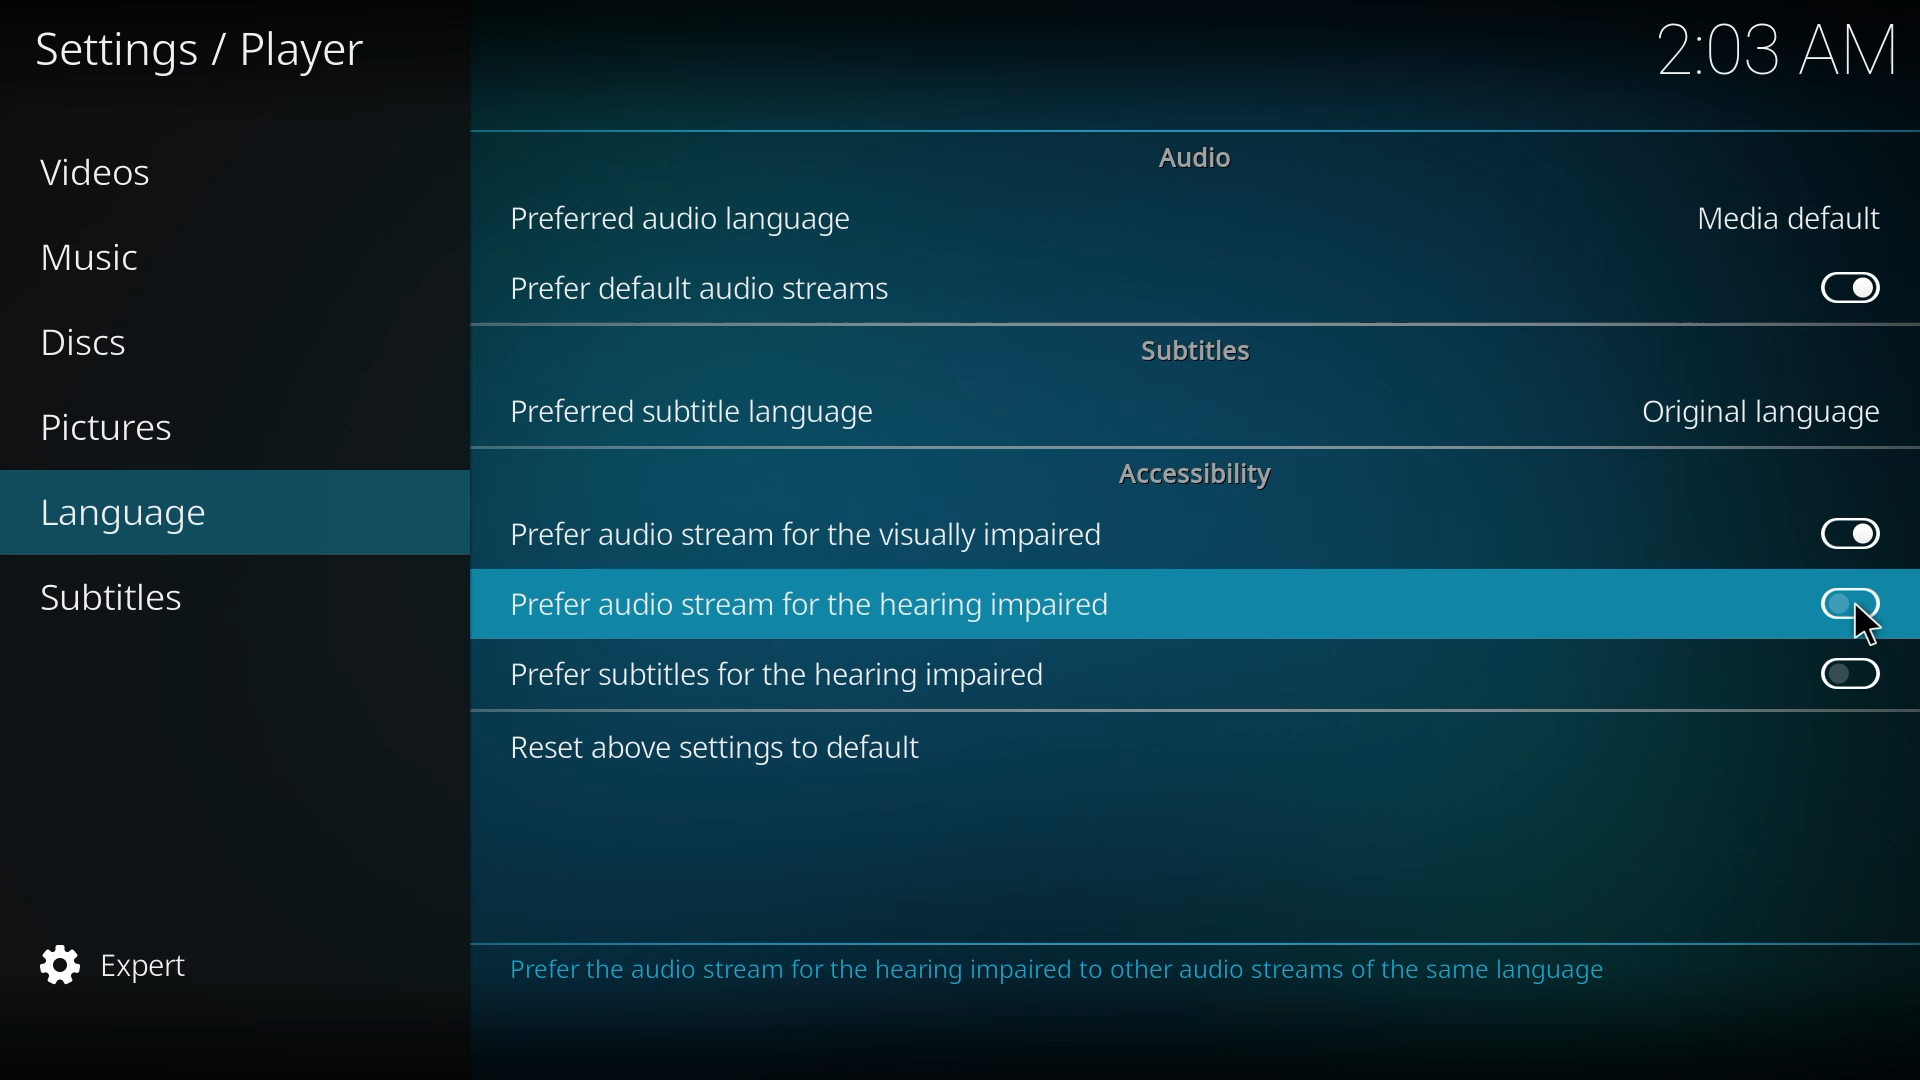 This screenshot has width=1920, height=1080. Describe the element at coordinates (1192, 352) in the screenshot. I see `subtitles` at that location.